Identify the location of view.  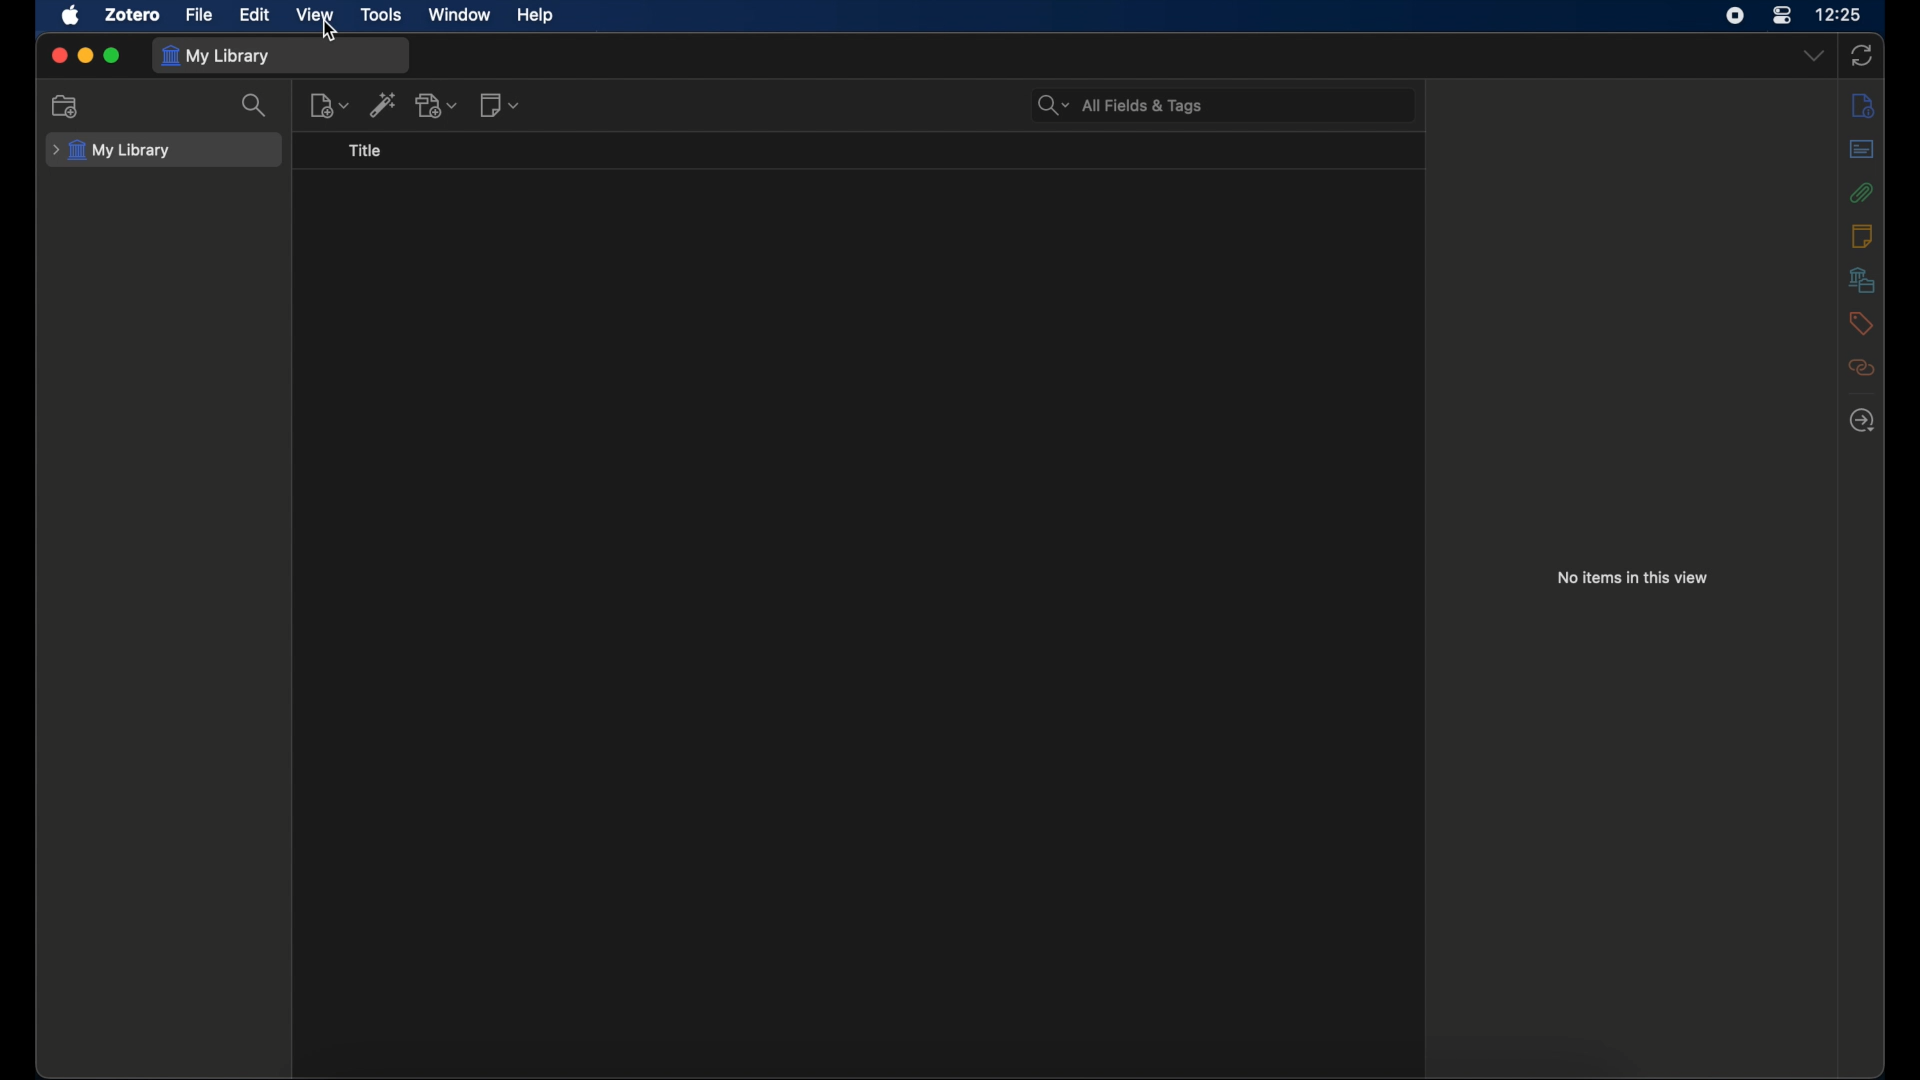
(314, 15).